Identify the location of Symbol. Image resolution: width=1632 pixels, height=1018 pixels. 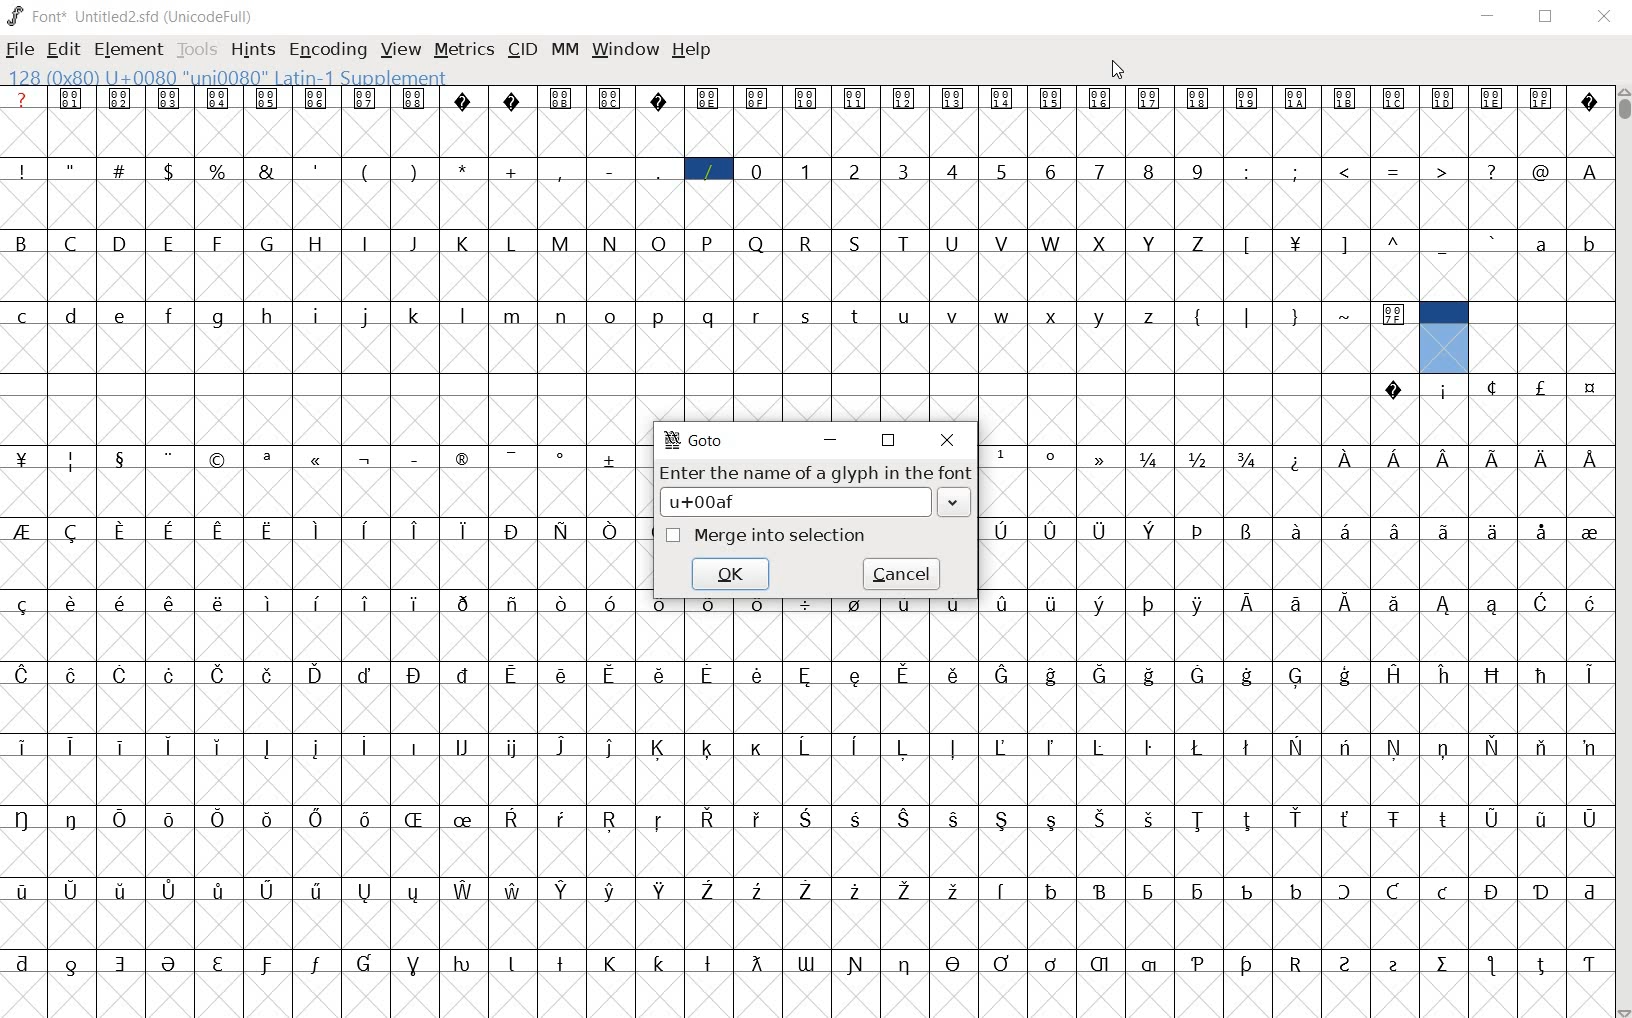
(1248, 601).